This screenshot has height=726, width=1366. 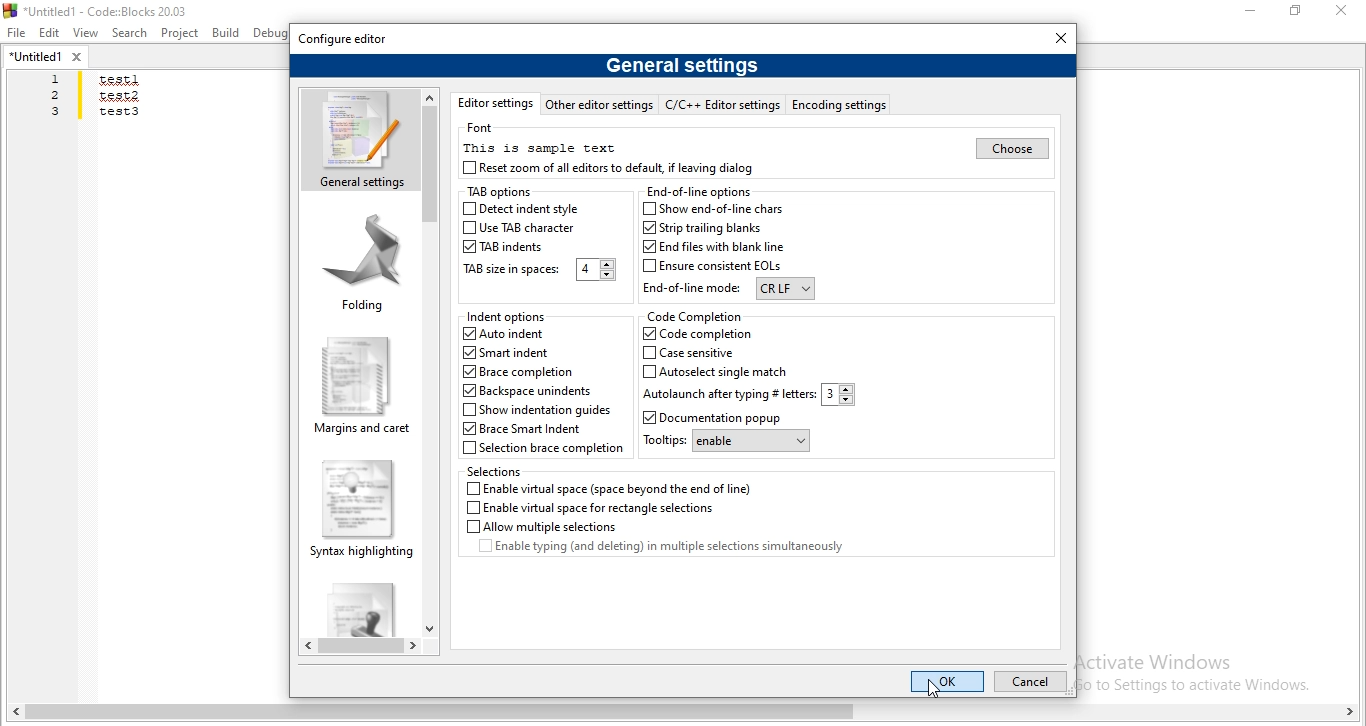 What do you see at coordinates (180, 34) in the screenshot?
I see `Project ` at bounding box center [180, 34].